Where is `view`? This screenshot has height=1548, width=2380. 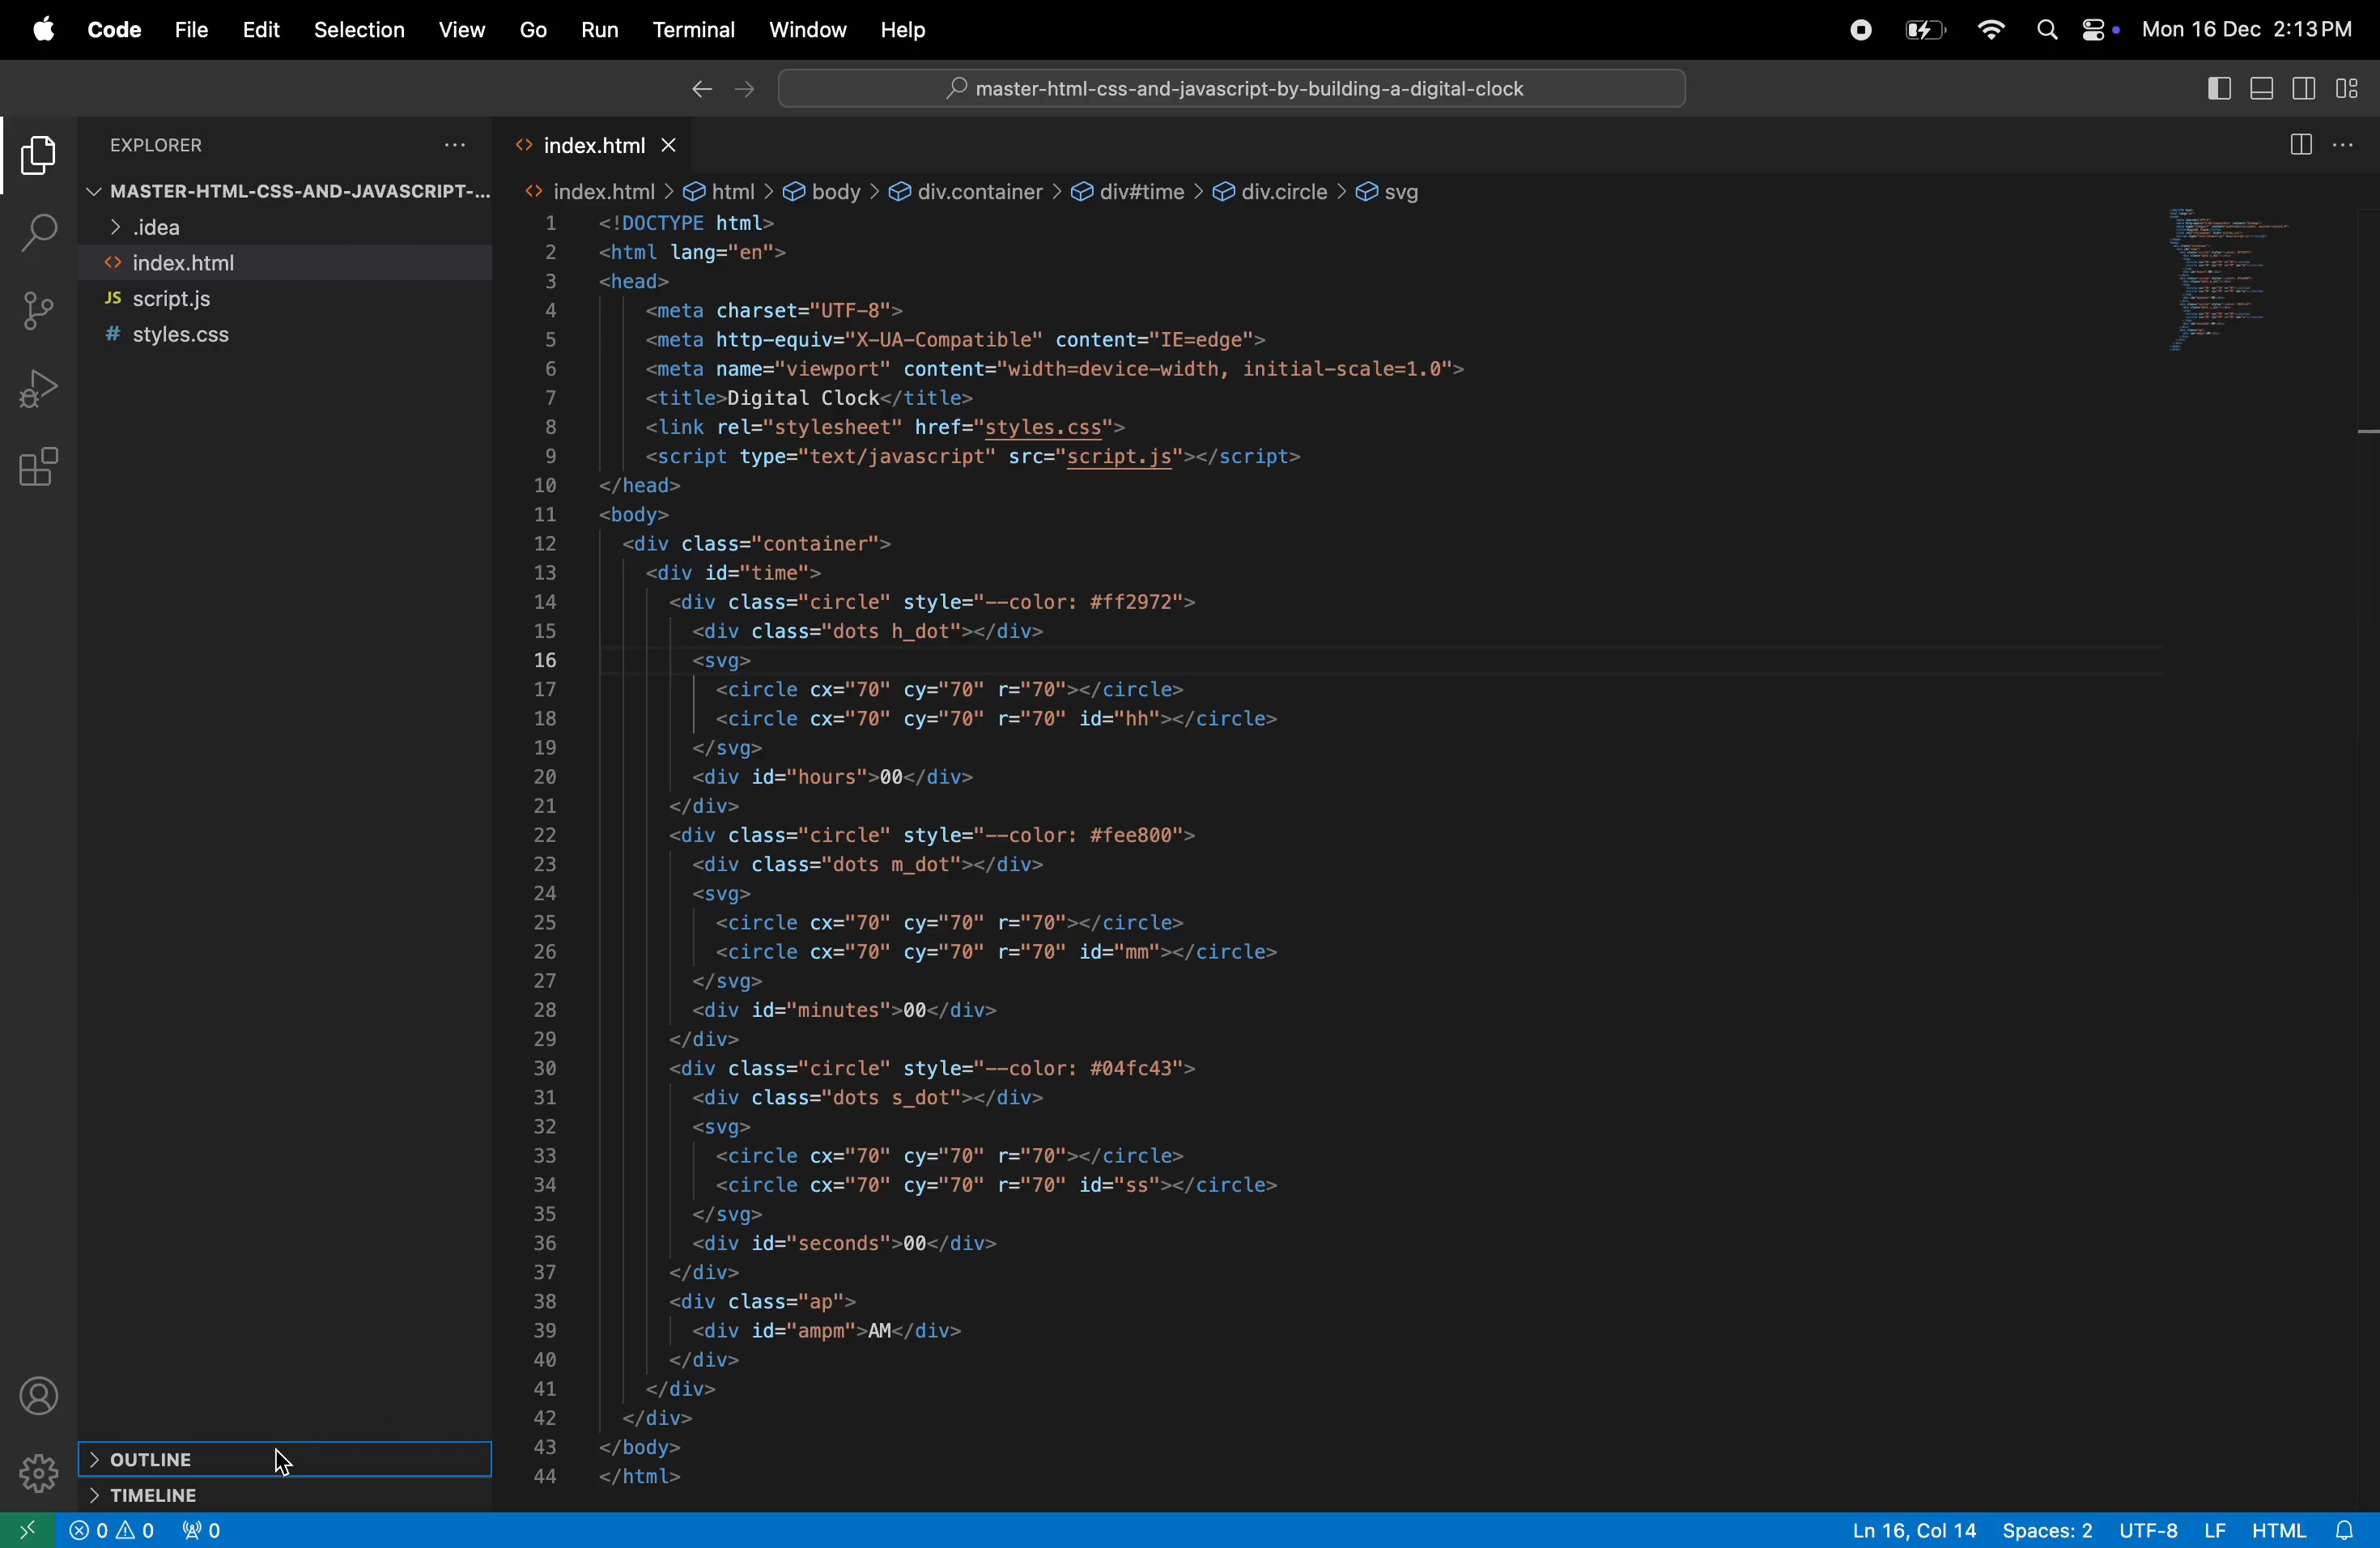
view is located at coordinates (462, 25).